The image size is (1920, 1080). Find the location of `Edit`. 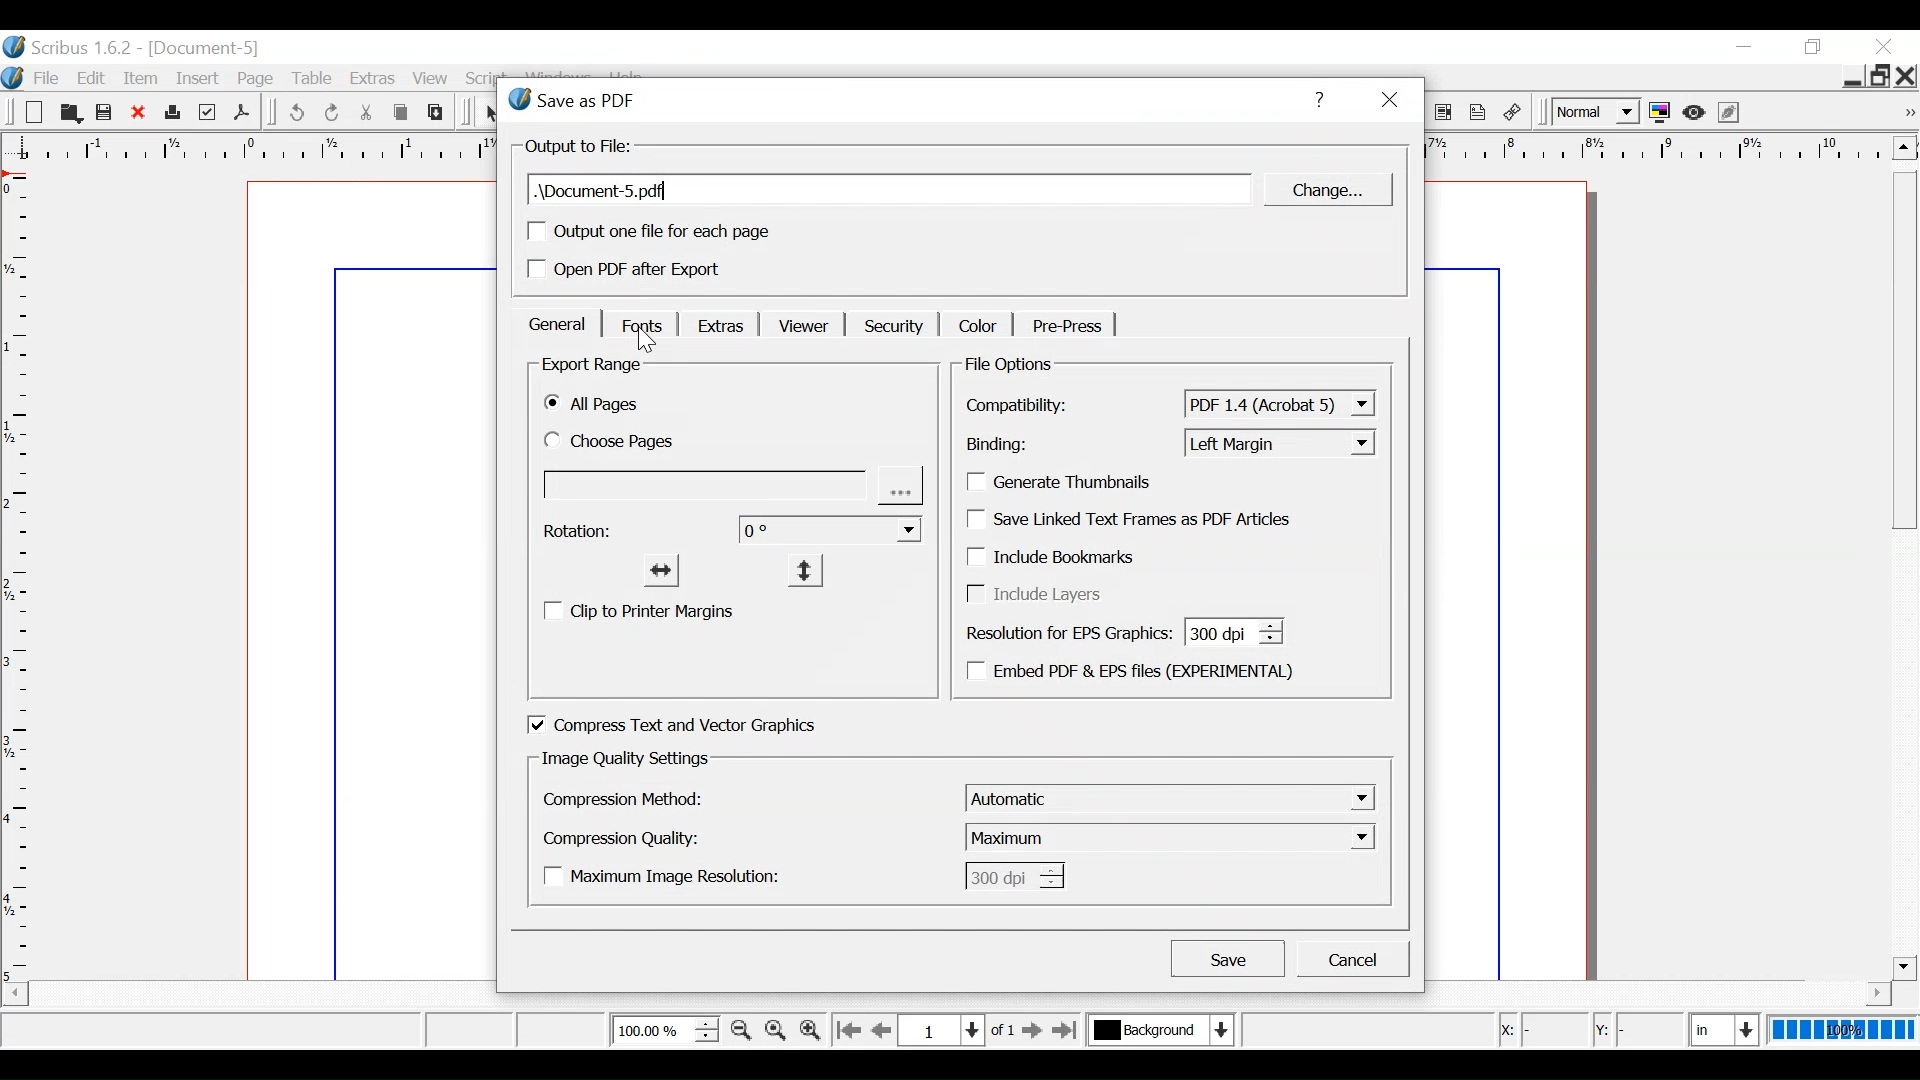

Edit is located at coordinates (93, 78).